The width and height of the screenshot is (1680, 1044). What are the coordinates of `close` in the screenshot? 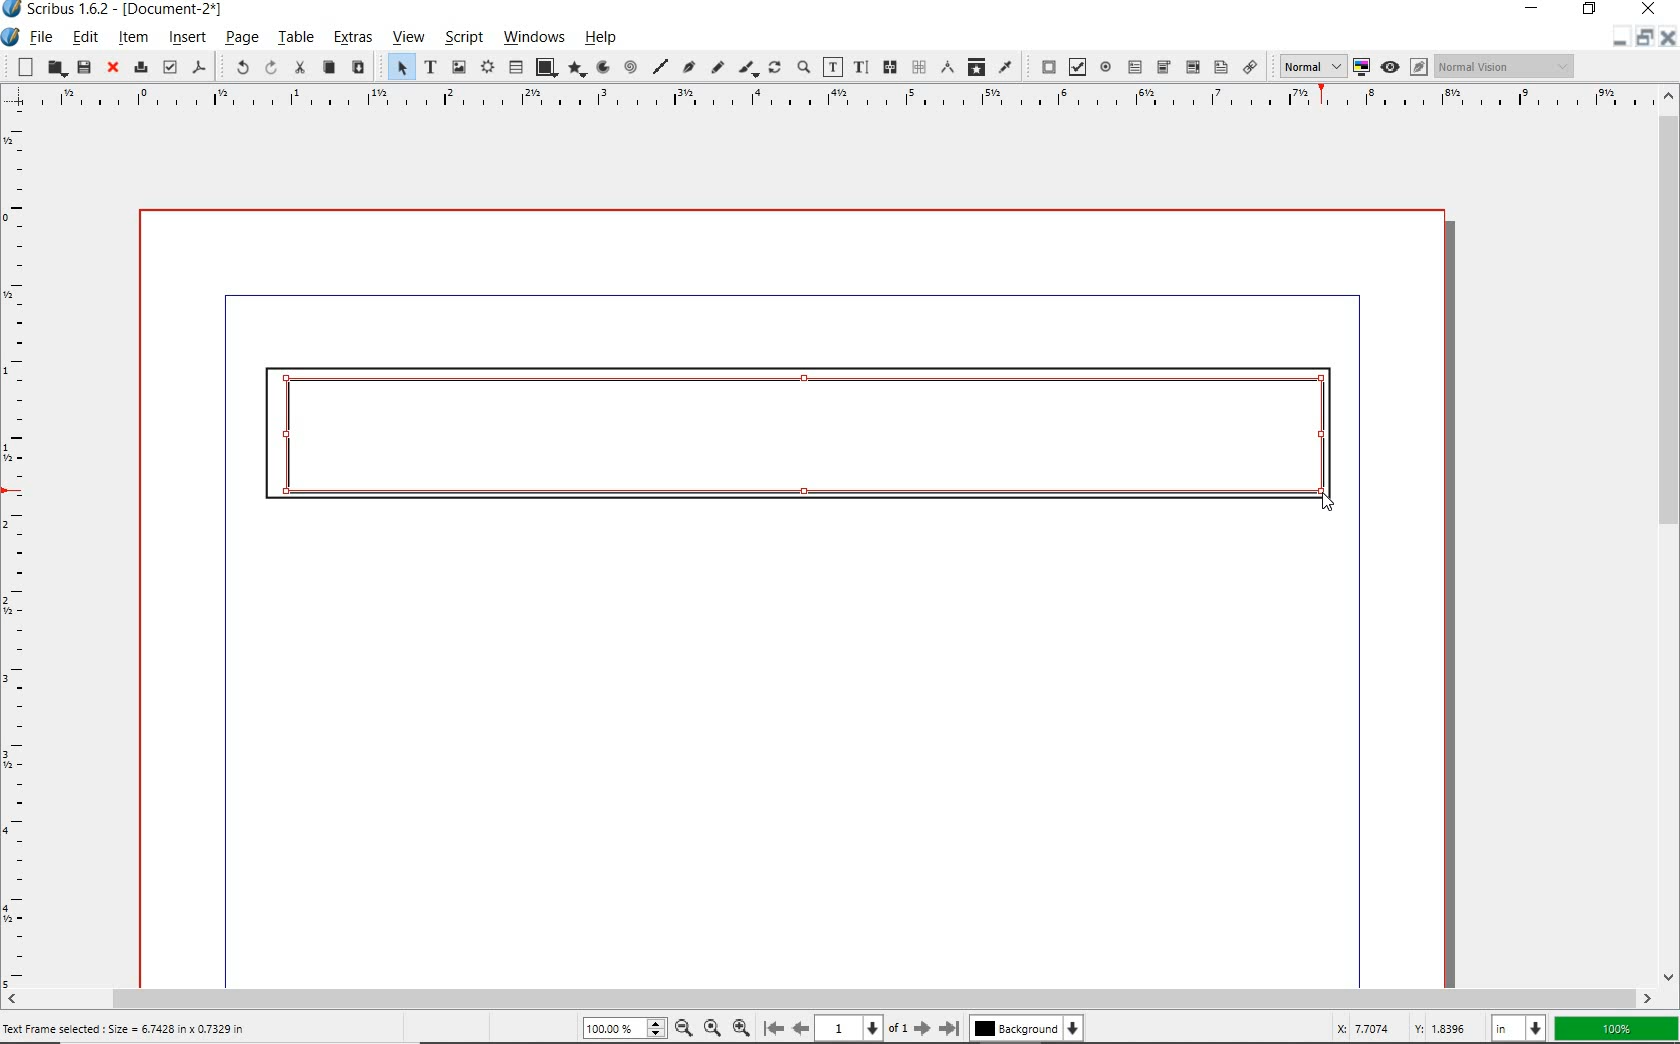 It's located at (1670, 39).